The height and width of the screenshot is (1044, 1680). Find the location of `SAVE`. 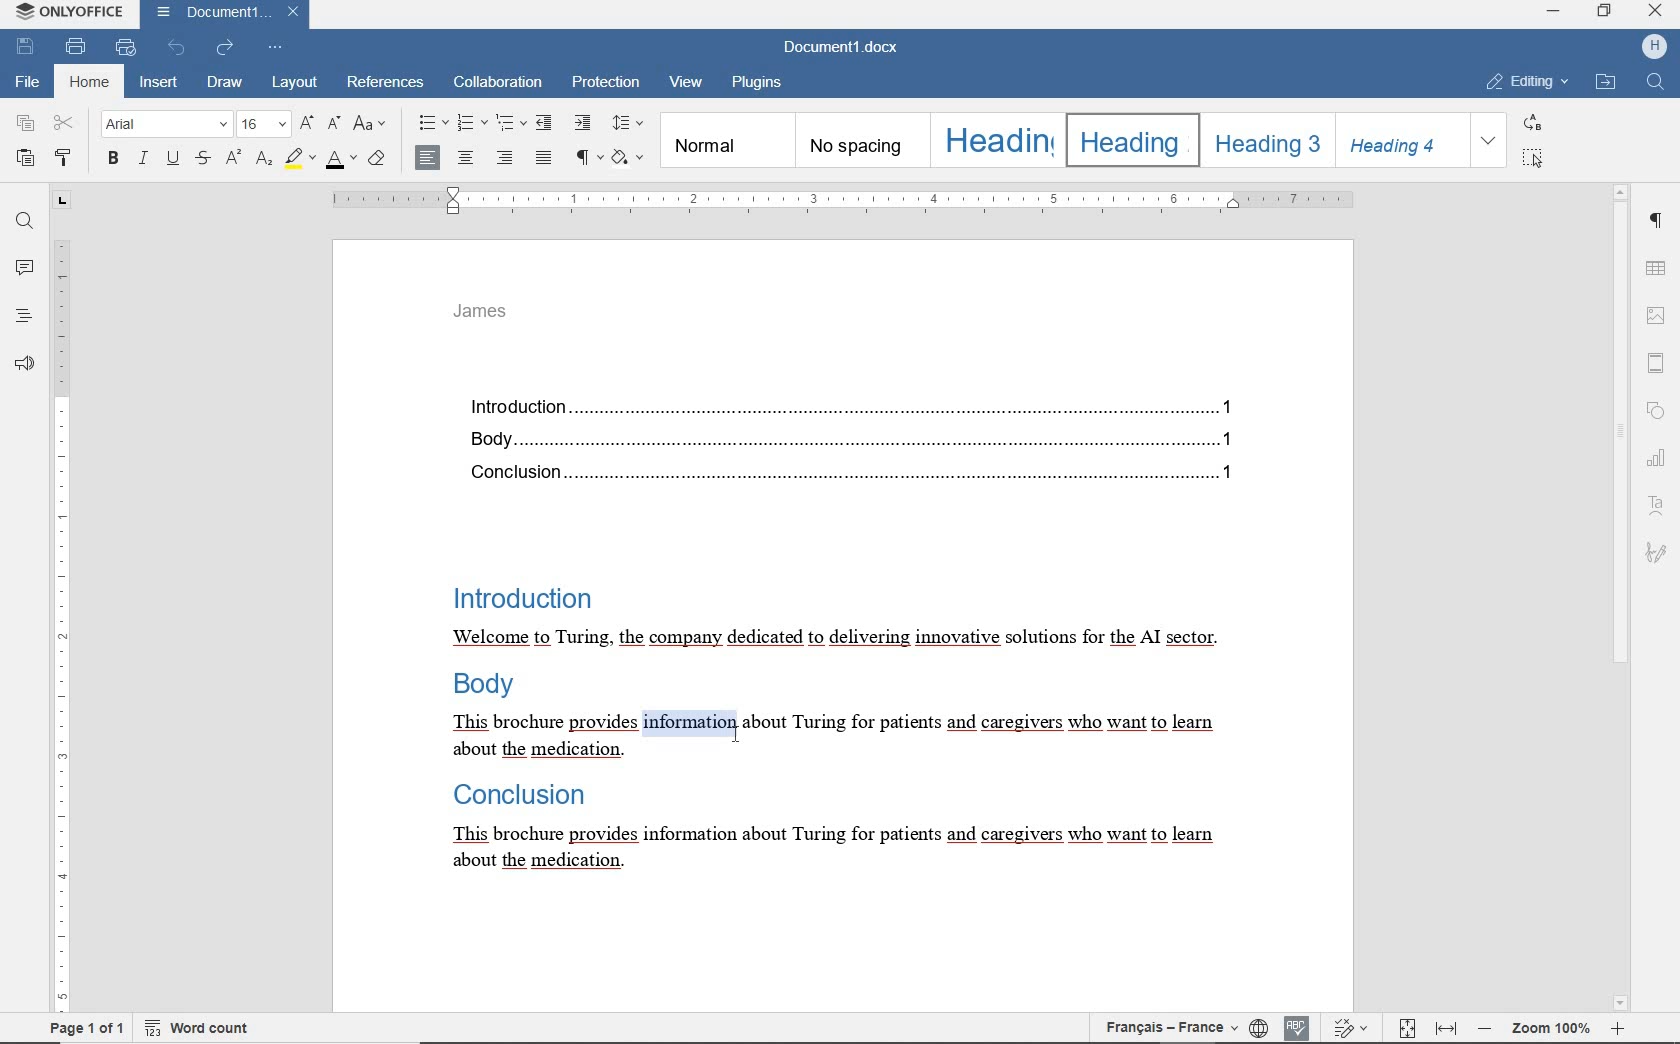

SAVE is located at coordinates (26, 47).